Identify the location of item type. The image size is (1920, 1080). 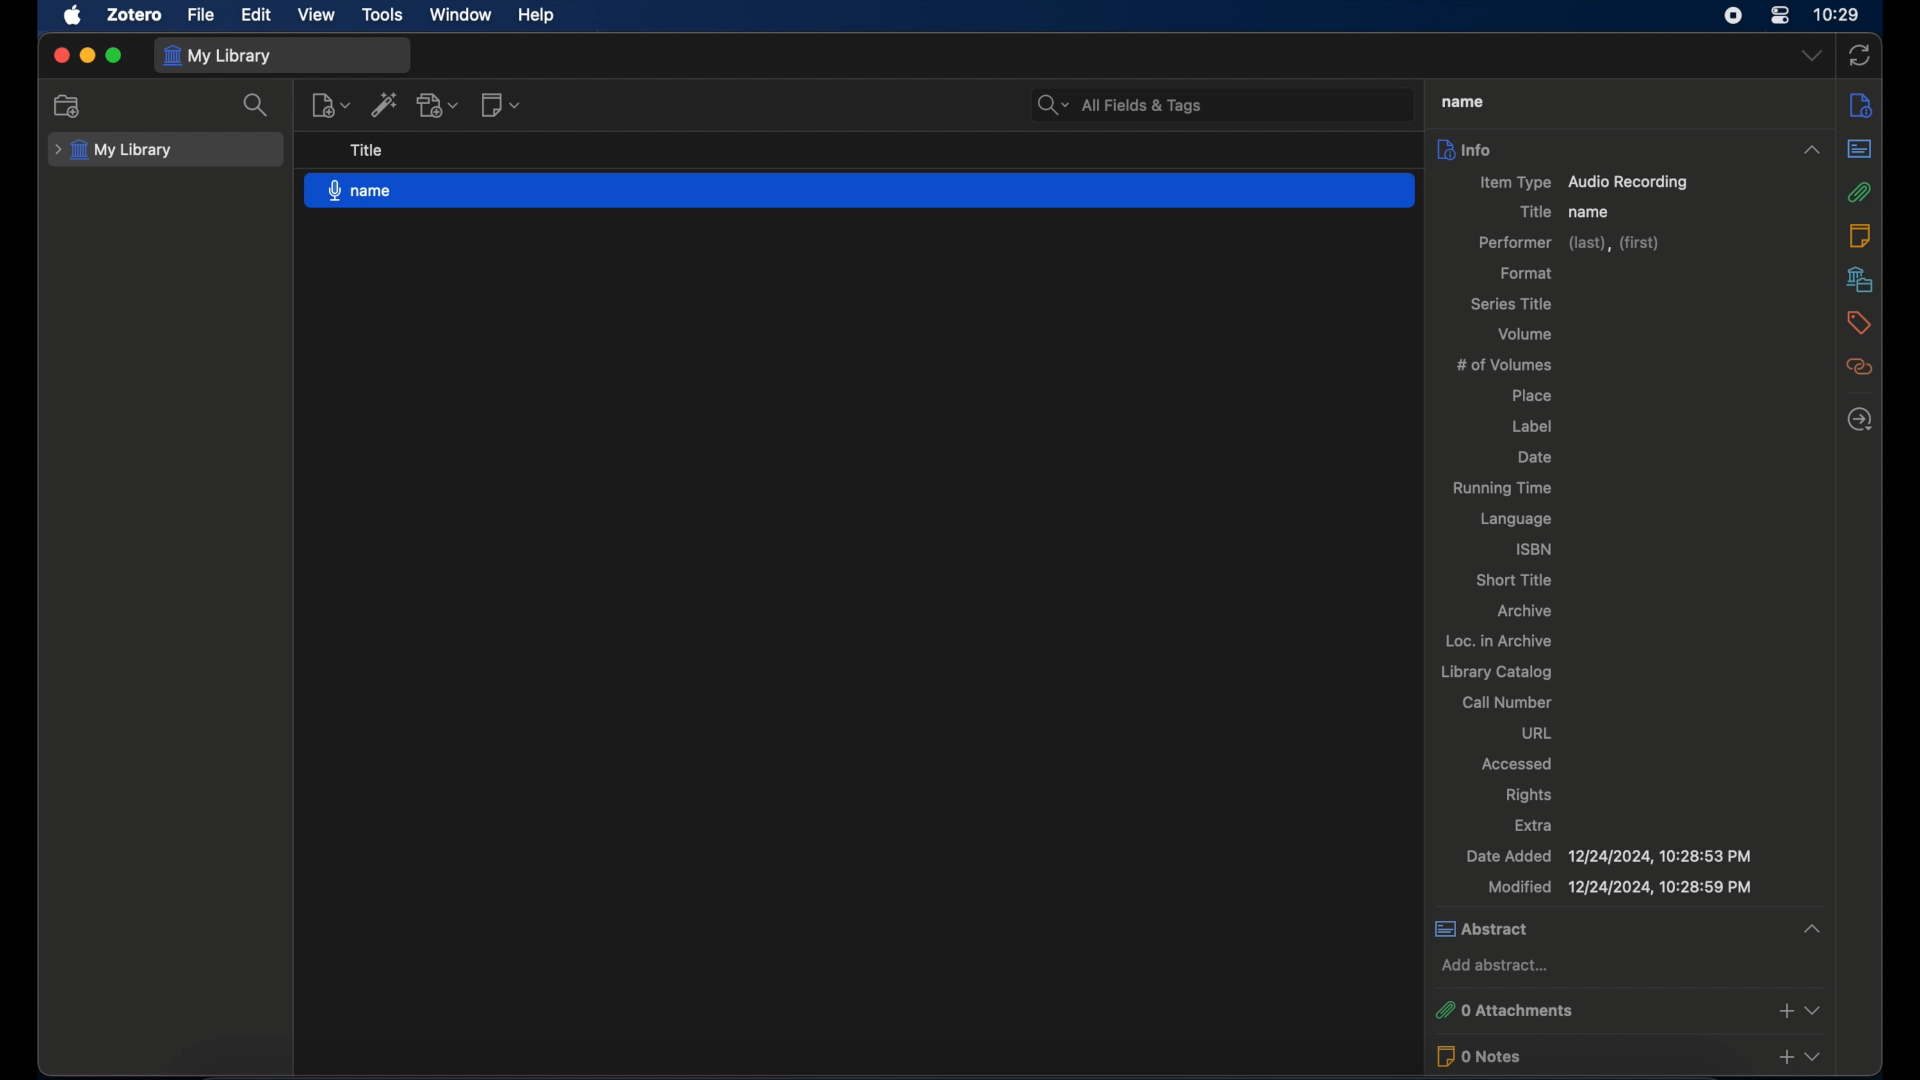
(1586, 183).